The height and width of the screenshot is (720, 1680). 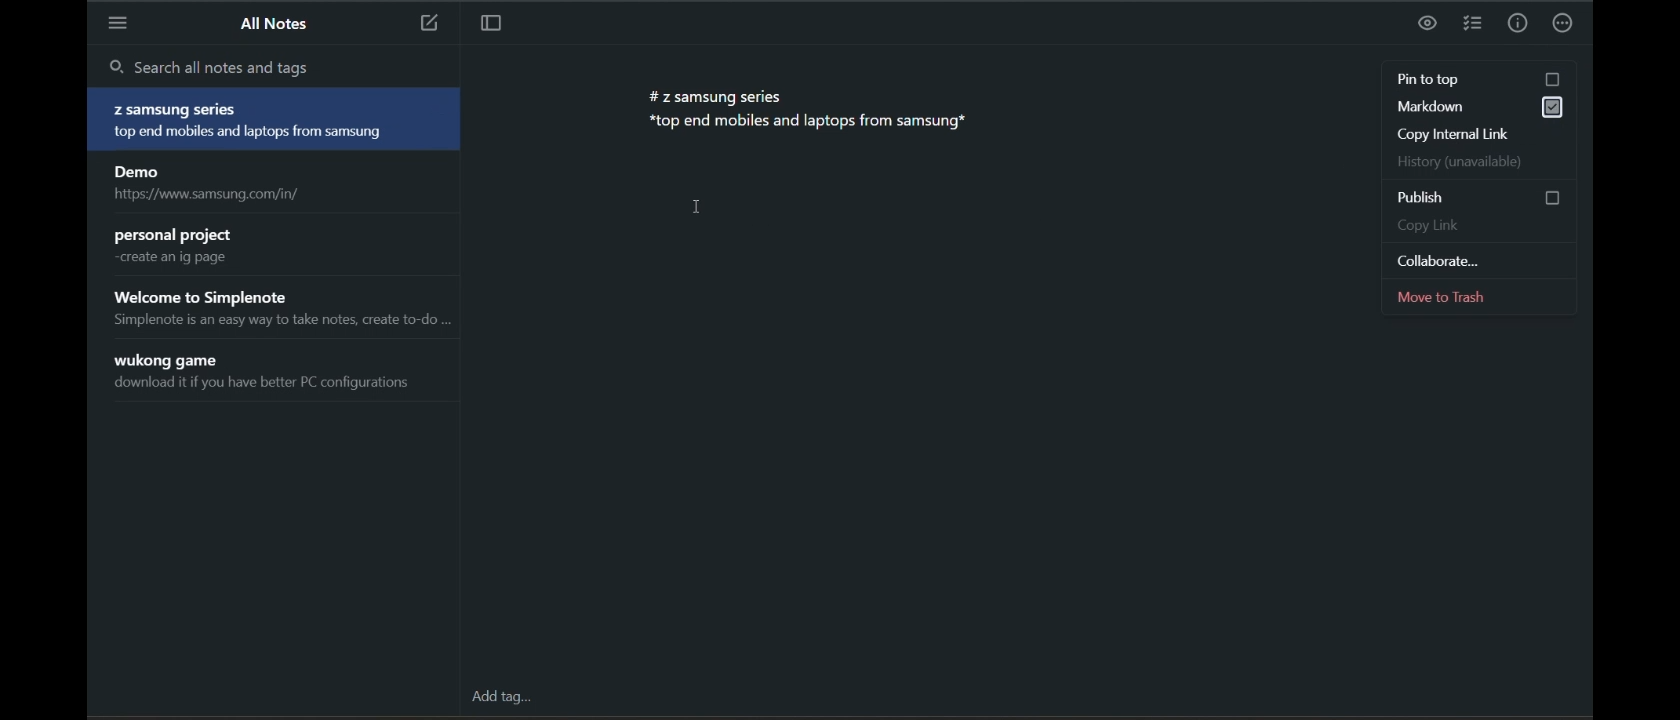 What do you see at coordinates (275, 184) in the screenshot?
I see `Demo https://www.samsung.com/in/` at bounding box center [275, 184].